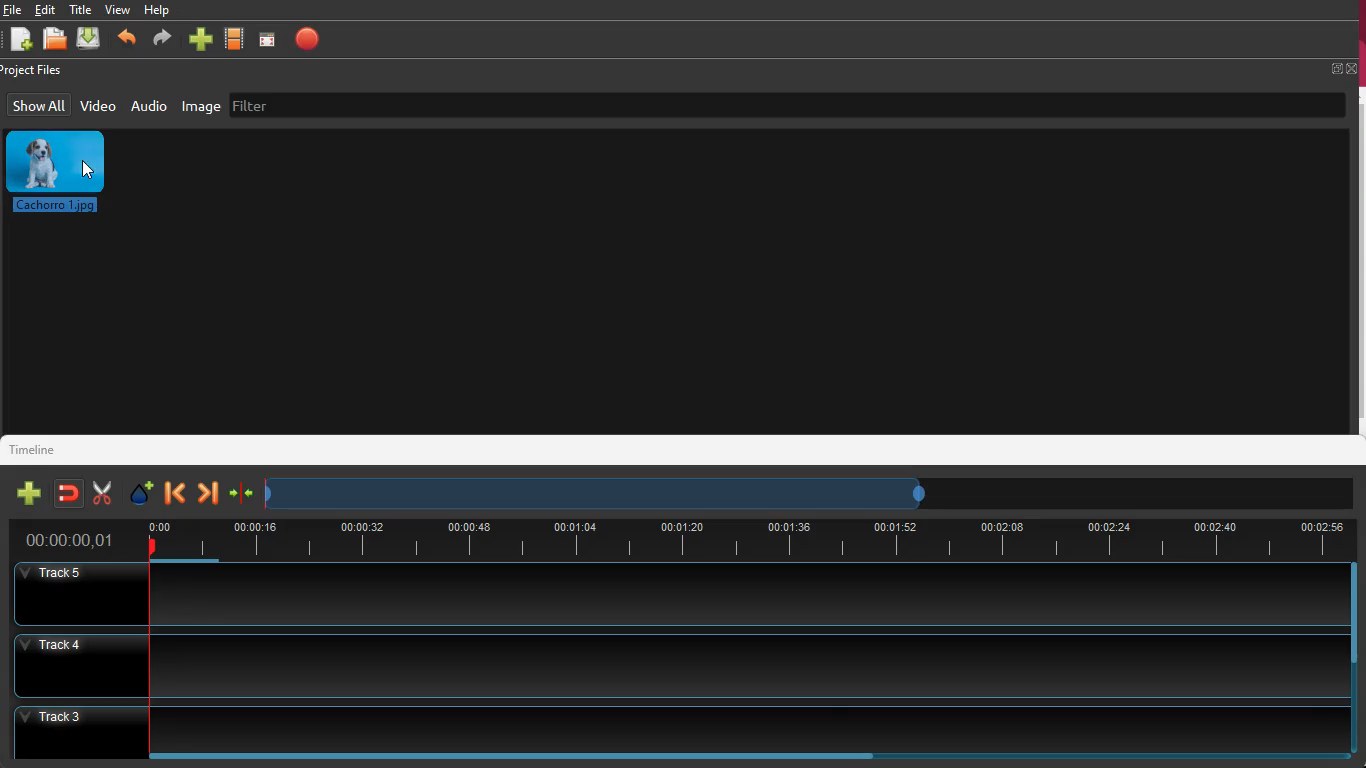  I want to click on cursor, so click(88, 170).